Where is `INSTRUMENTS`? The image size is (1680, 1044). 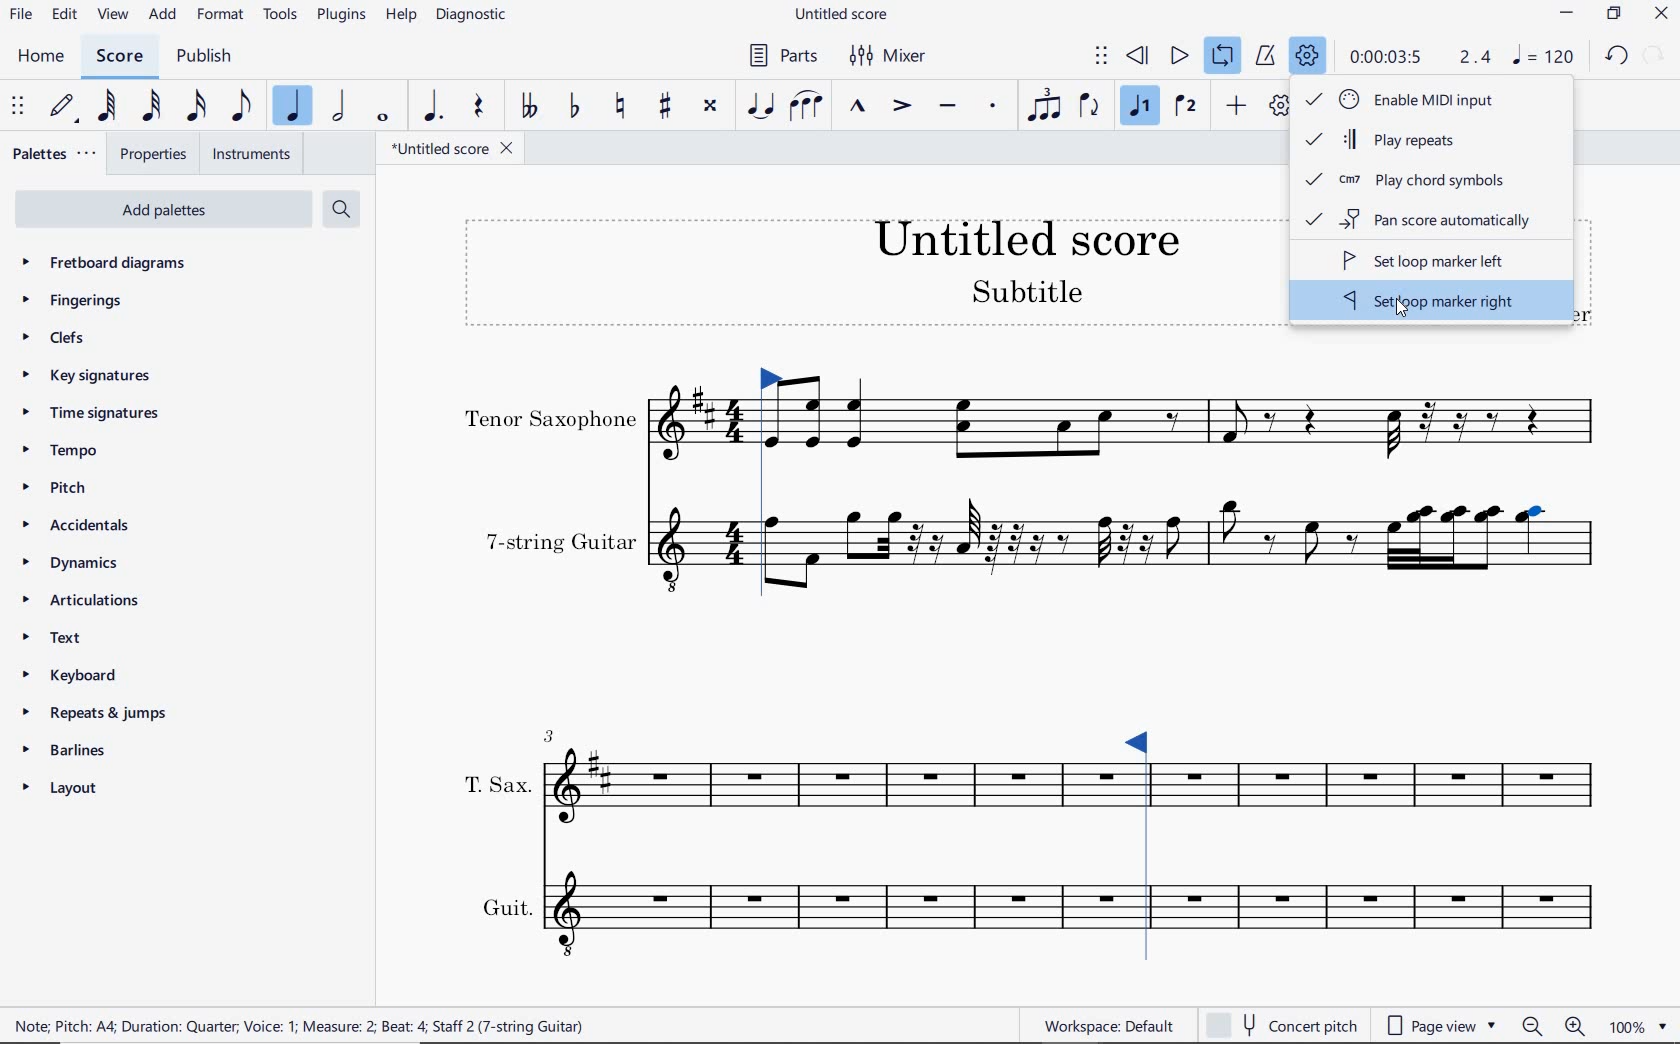 INSTRUMENTS is located at coordinates (255, 156).